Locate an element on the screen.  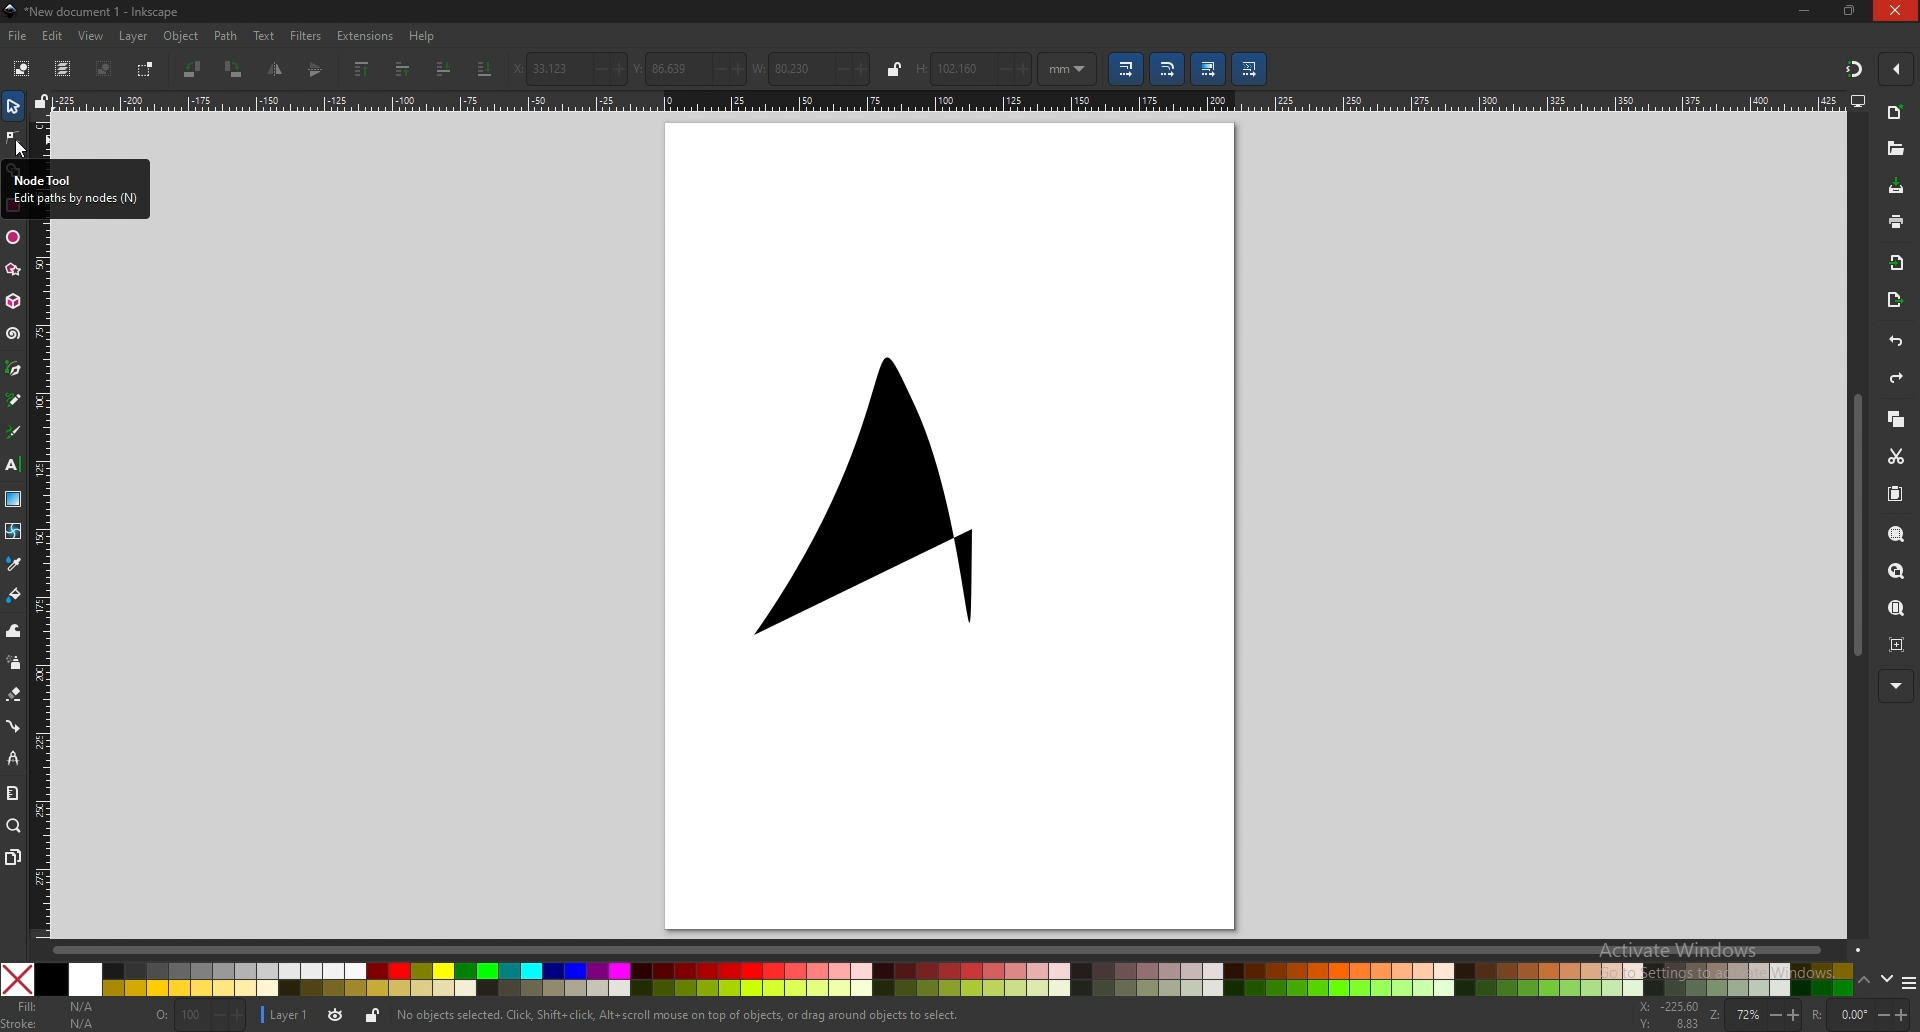
export is located at coordinates (1893, 302).